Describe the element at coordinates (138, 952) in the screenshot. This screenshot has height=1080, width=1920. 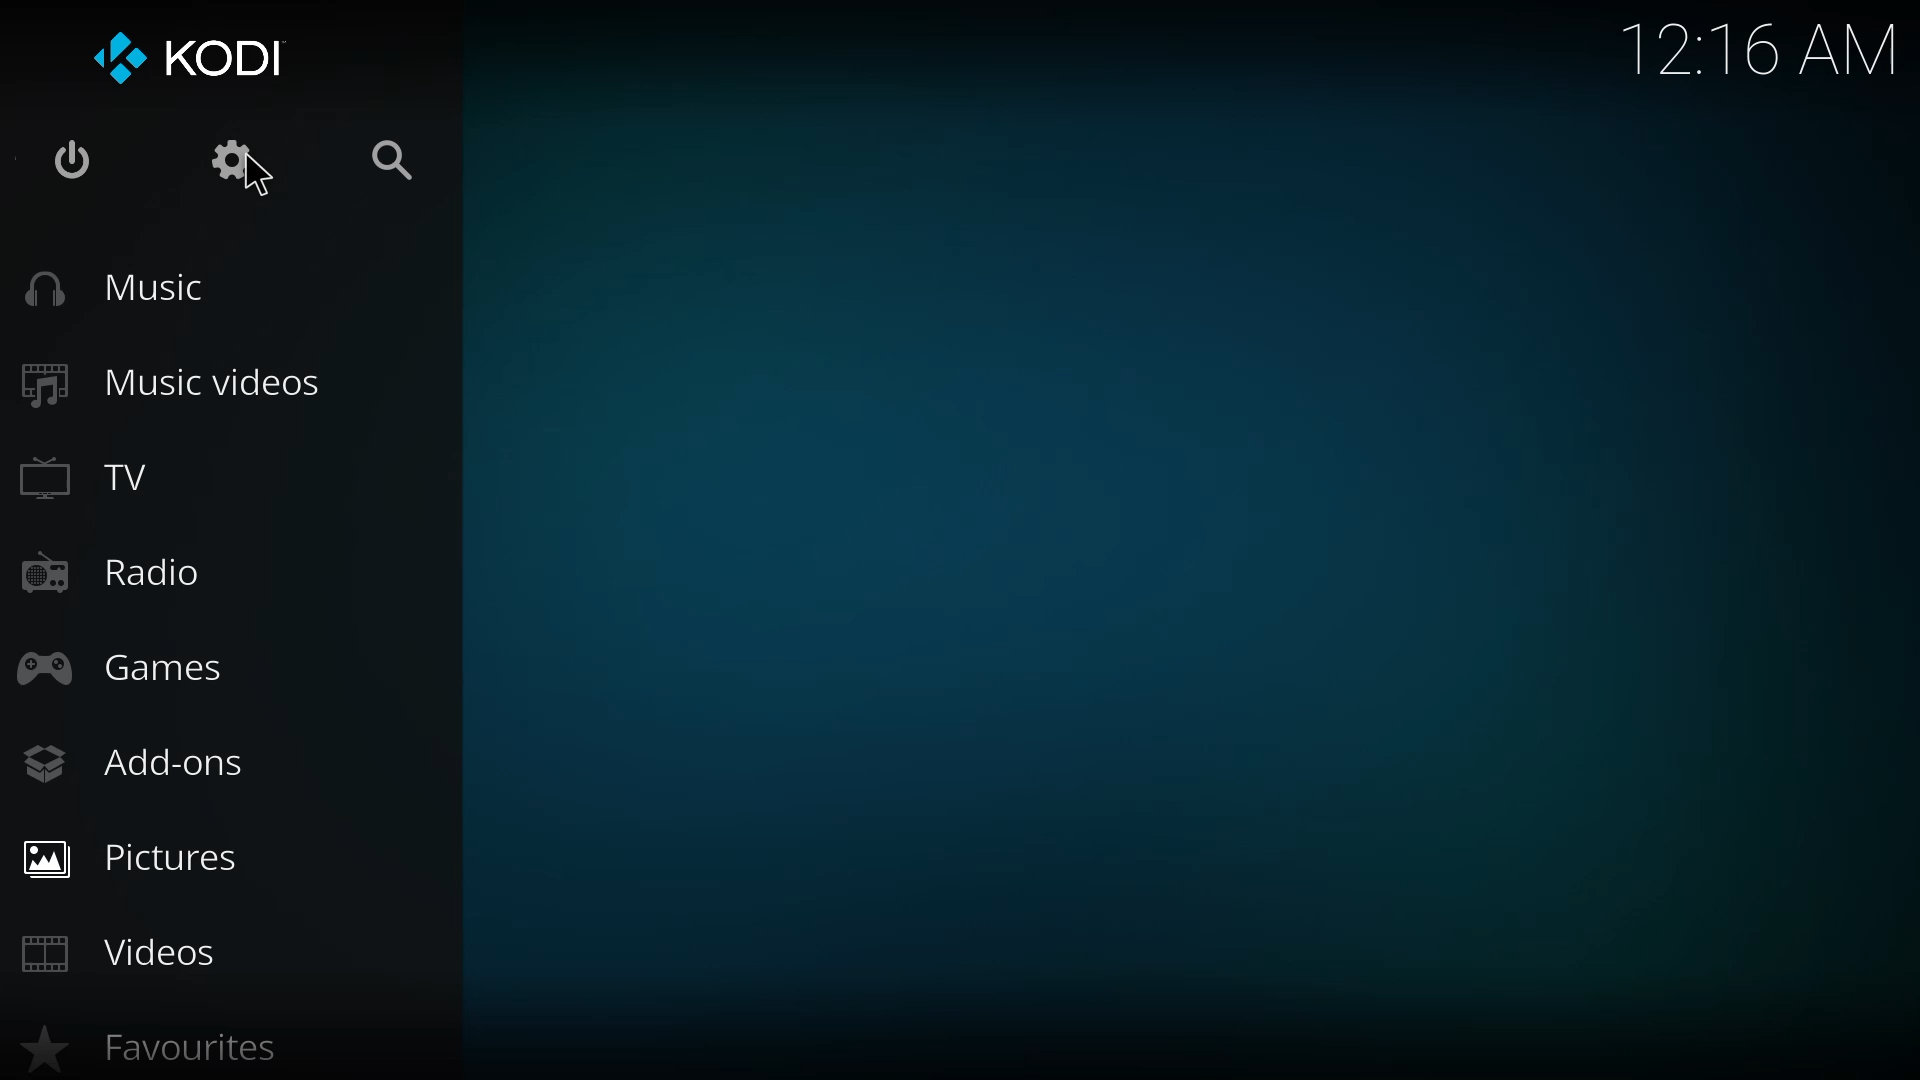
I see `videos` at that location.